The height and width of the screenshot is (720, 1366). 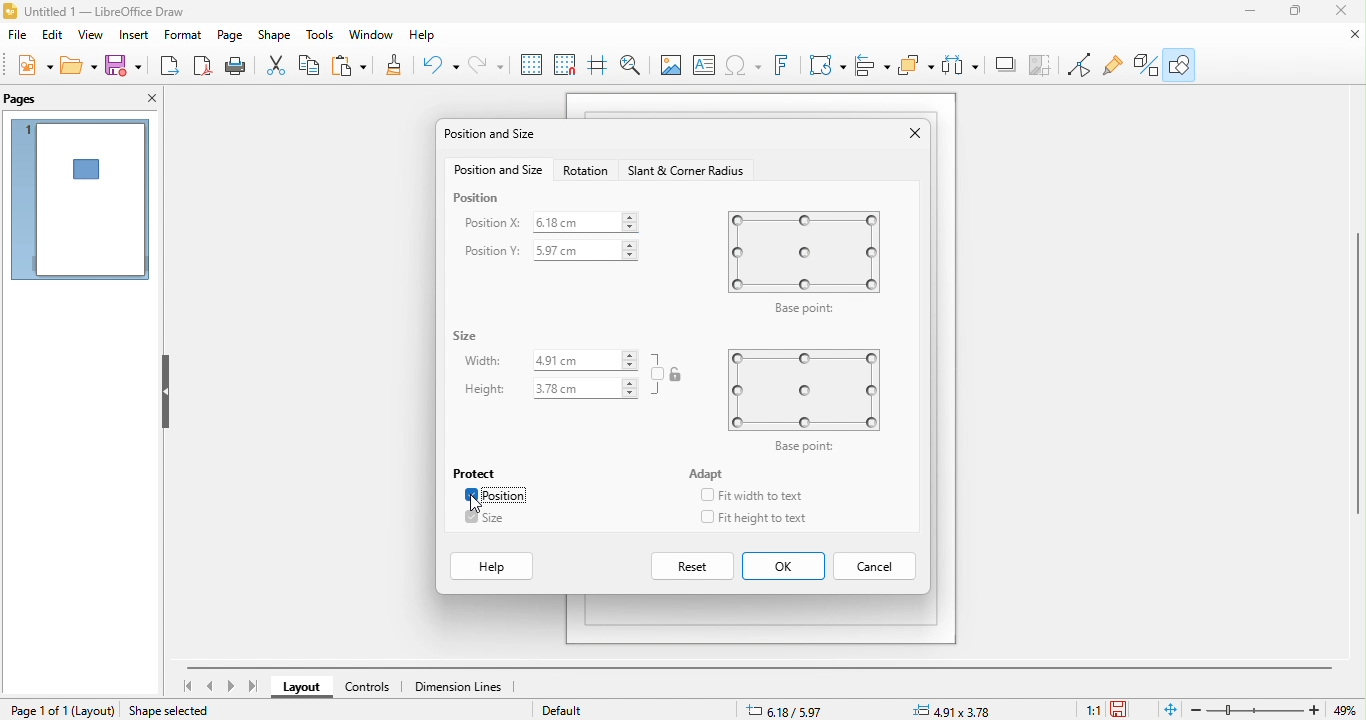 I want to click on ok, so click(x=783, y=567).